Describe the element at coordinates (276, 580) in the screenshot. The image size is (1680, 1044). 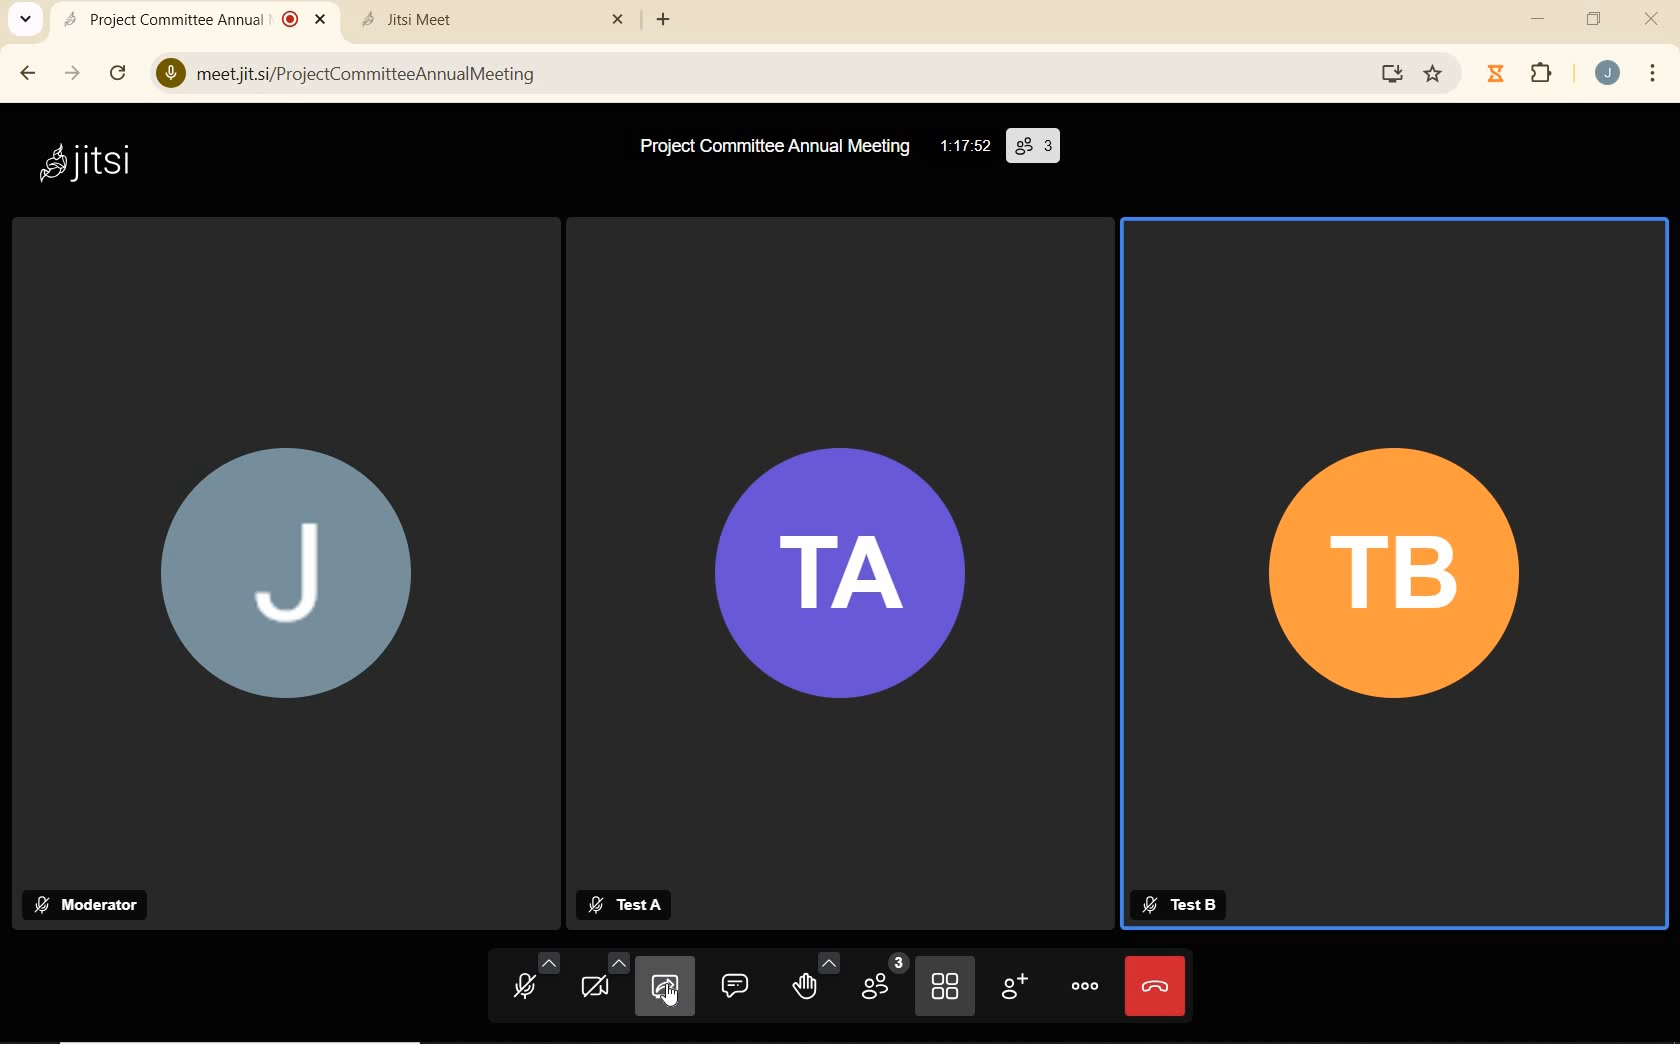
I see `J` at that location.